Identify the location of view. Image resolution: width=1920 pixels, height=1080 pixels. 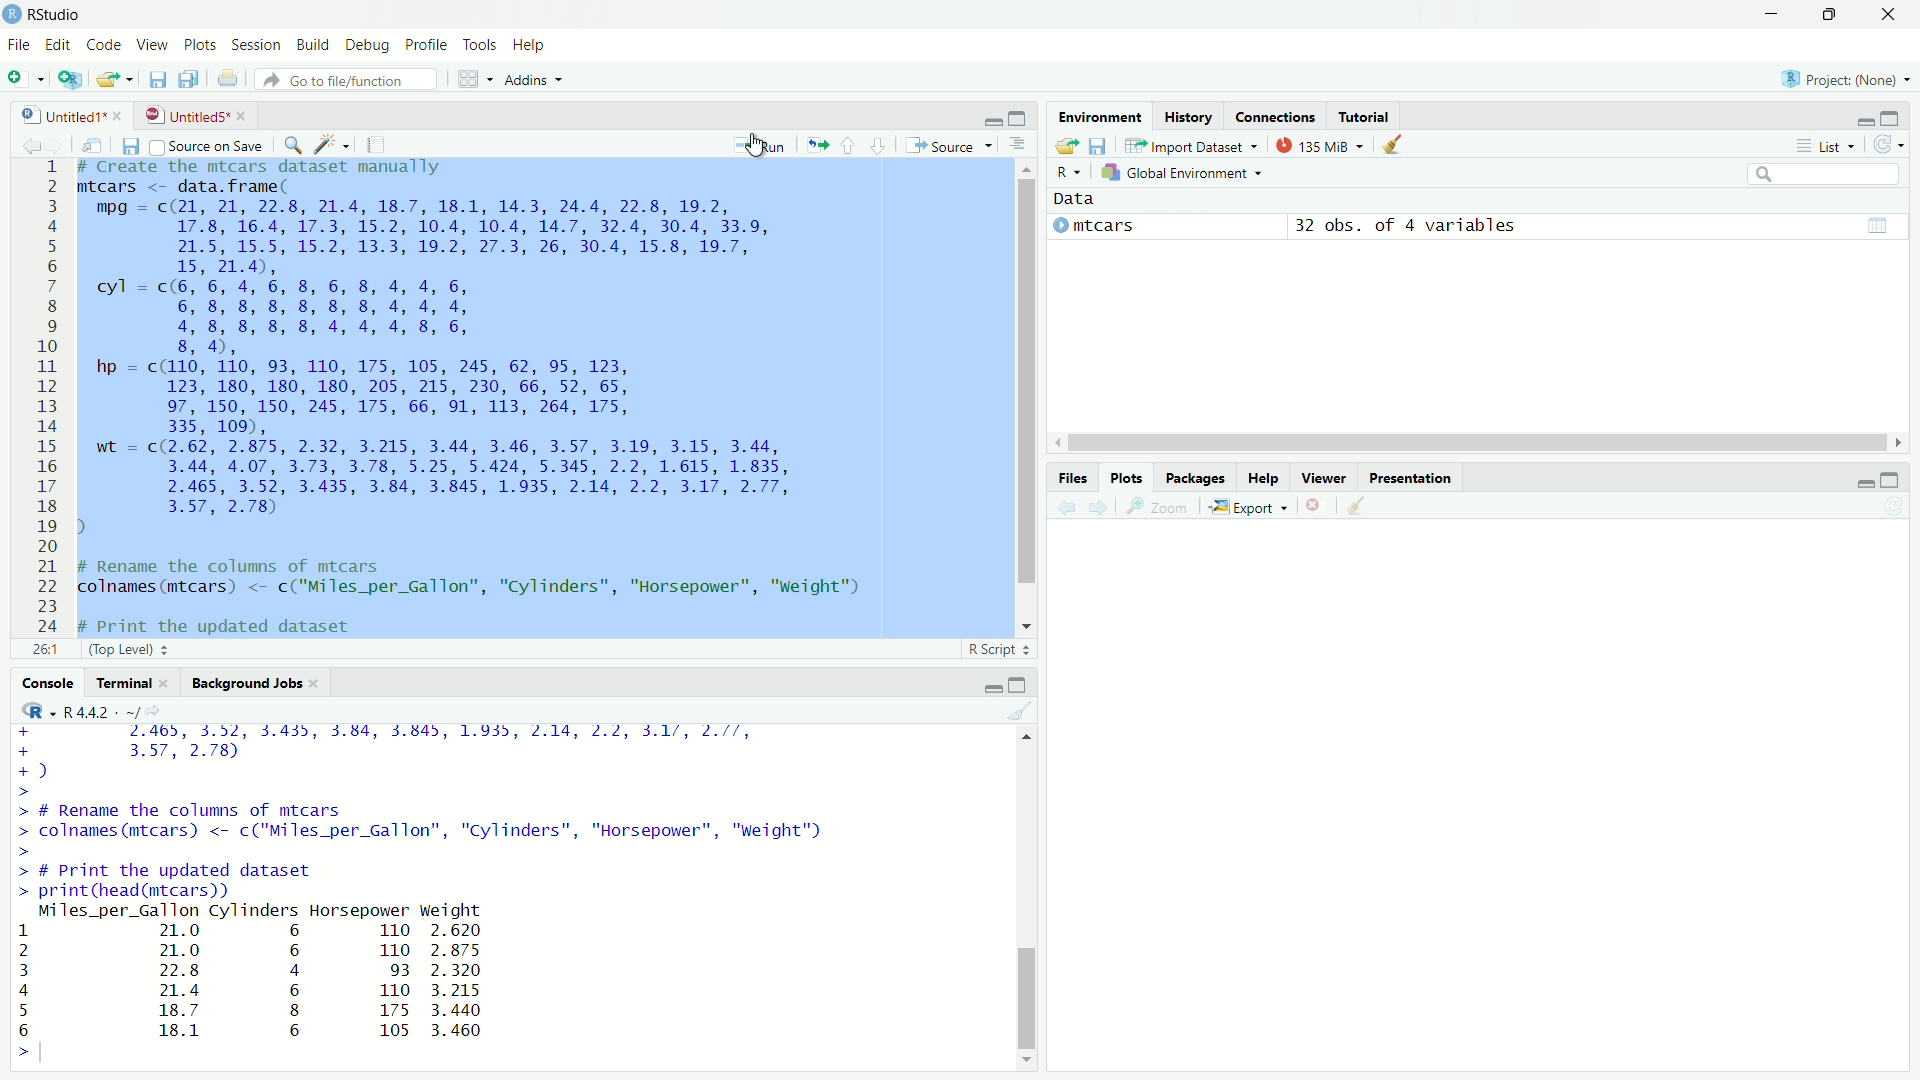
(1875, 223).